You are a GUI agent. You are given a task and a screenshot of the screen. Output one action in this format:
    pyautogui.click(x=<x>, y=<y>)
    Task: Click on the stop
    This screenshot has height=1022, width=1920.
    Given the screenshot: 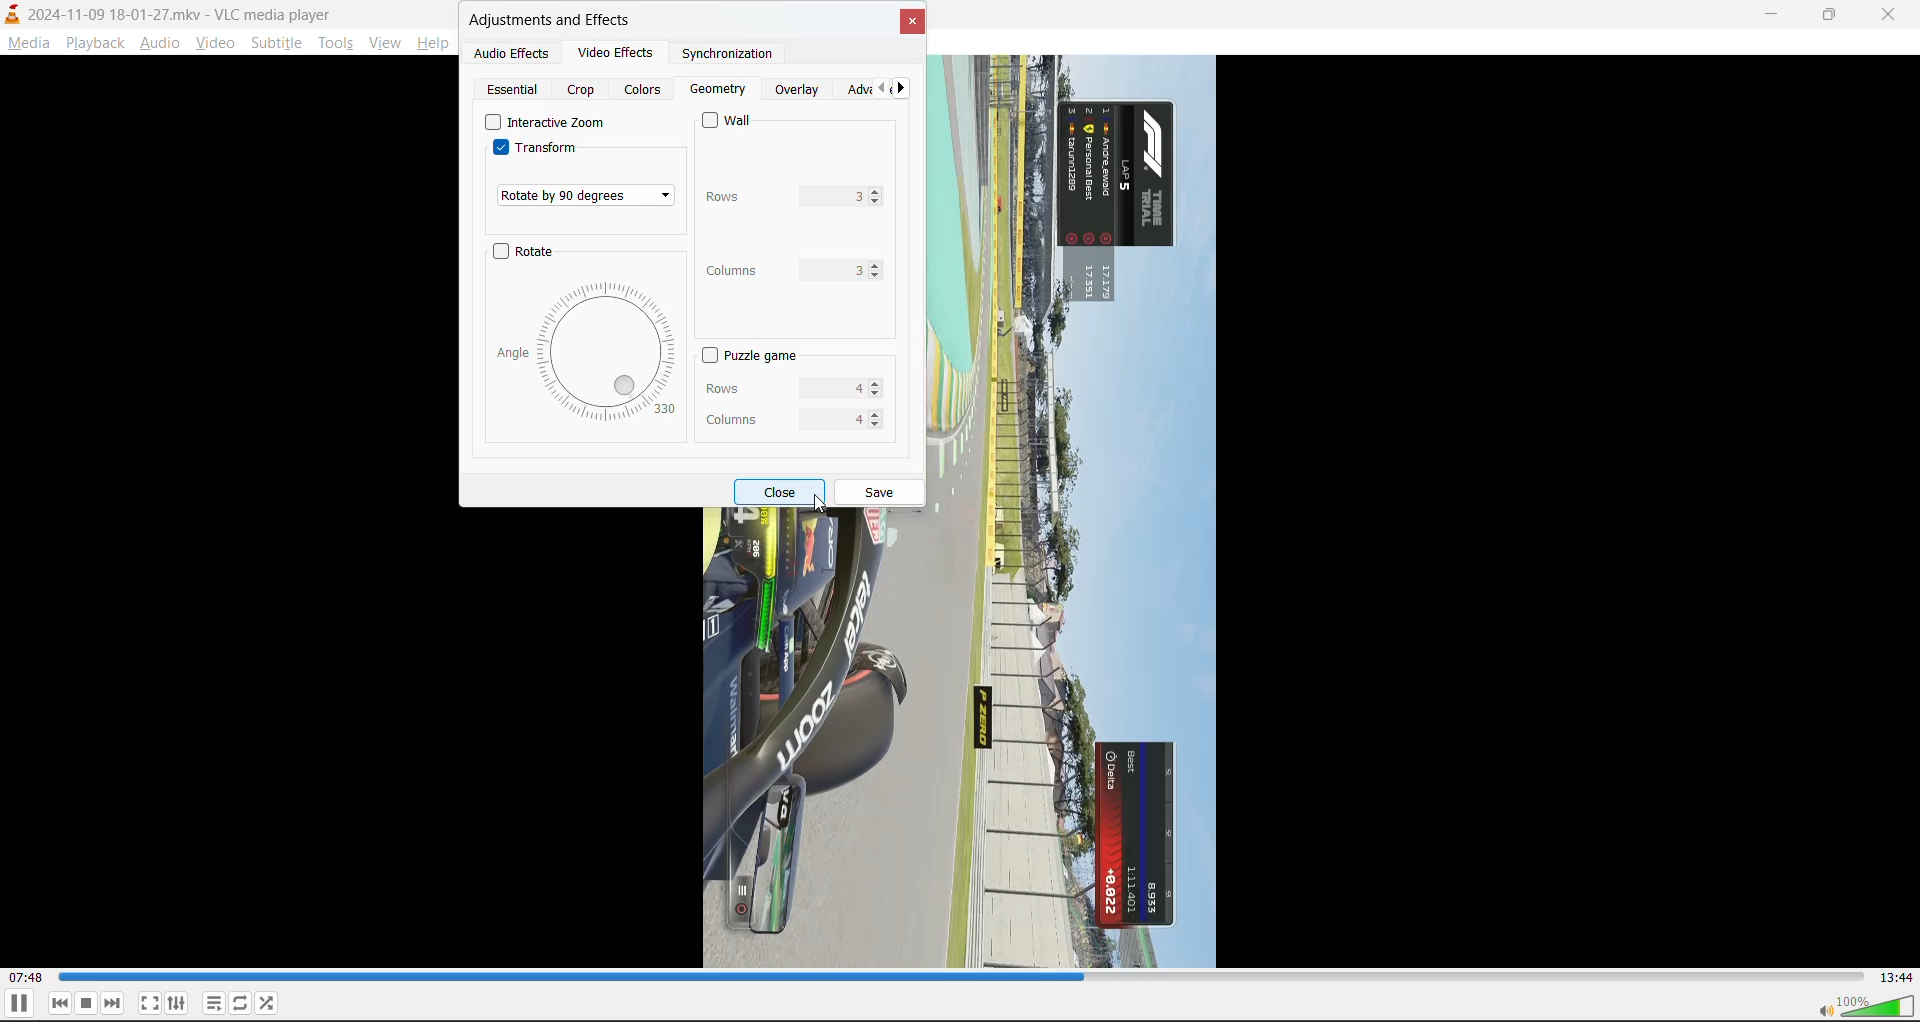 What is the action you would take?
    pyautogui.click(x=87, y=1003)
    